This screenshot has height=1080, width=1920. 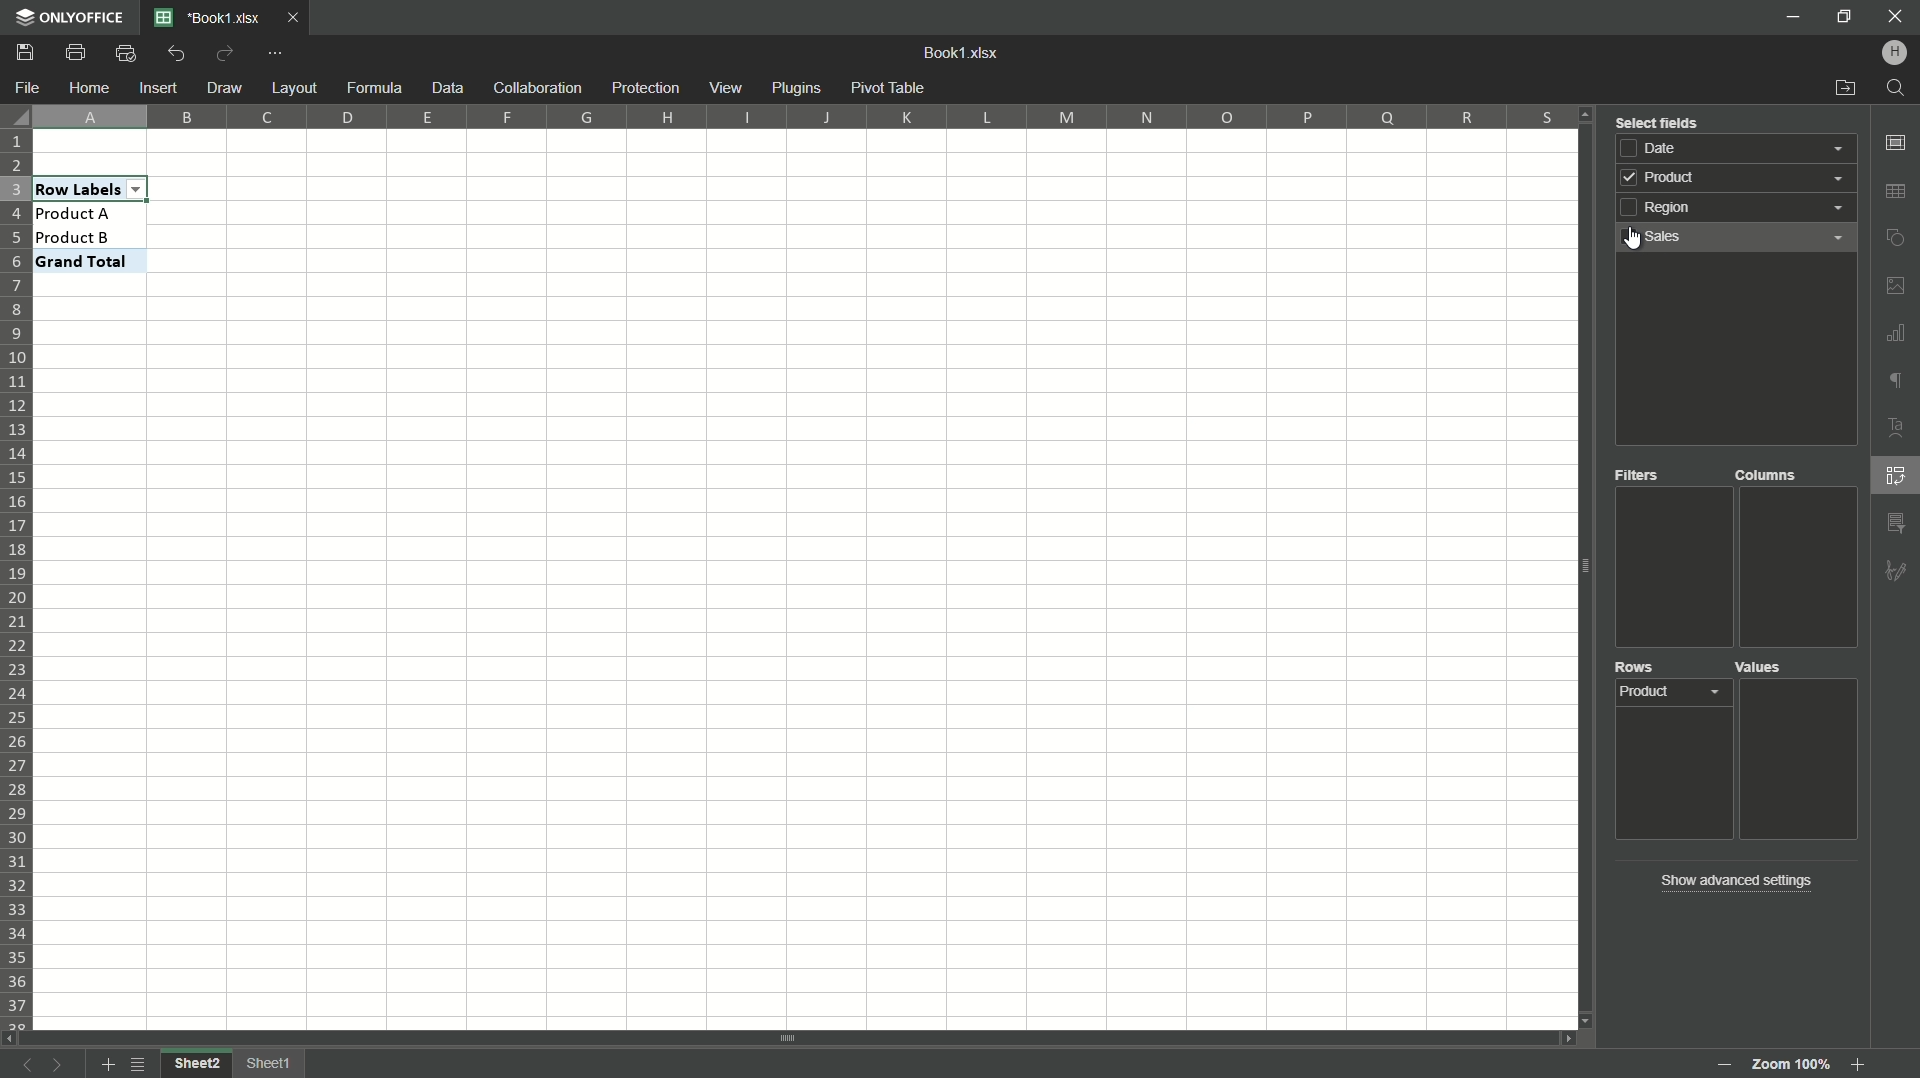 What do you see at coordinates (1733, 880) in the screenshot?
I see `Show advanced settings` at bounding box center [1733, 880].